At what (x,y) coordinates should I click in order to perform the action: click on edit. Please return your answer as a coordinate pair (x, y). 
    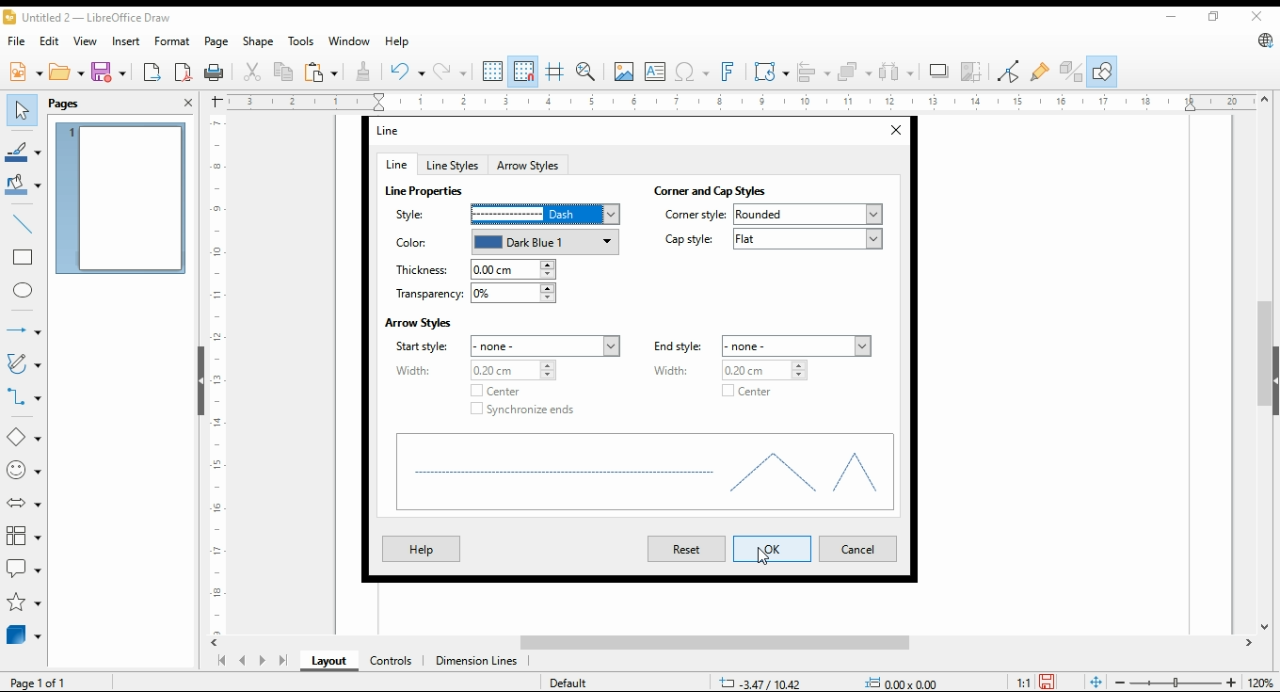
    Looking at the image, I should click on (48, 39).